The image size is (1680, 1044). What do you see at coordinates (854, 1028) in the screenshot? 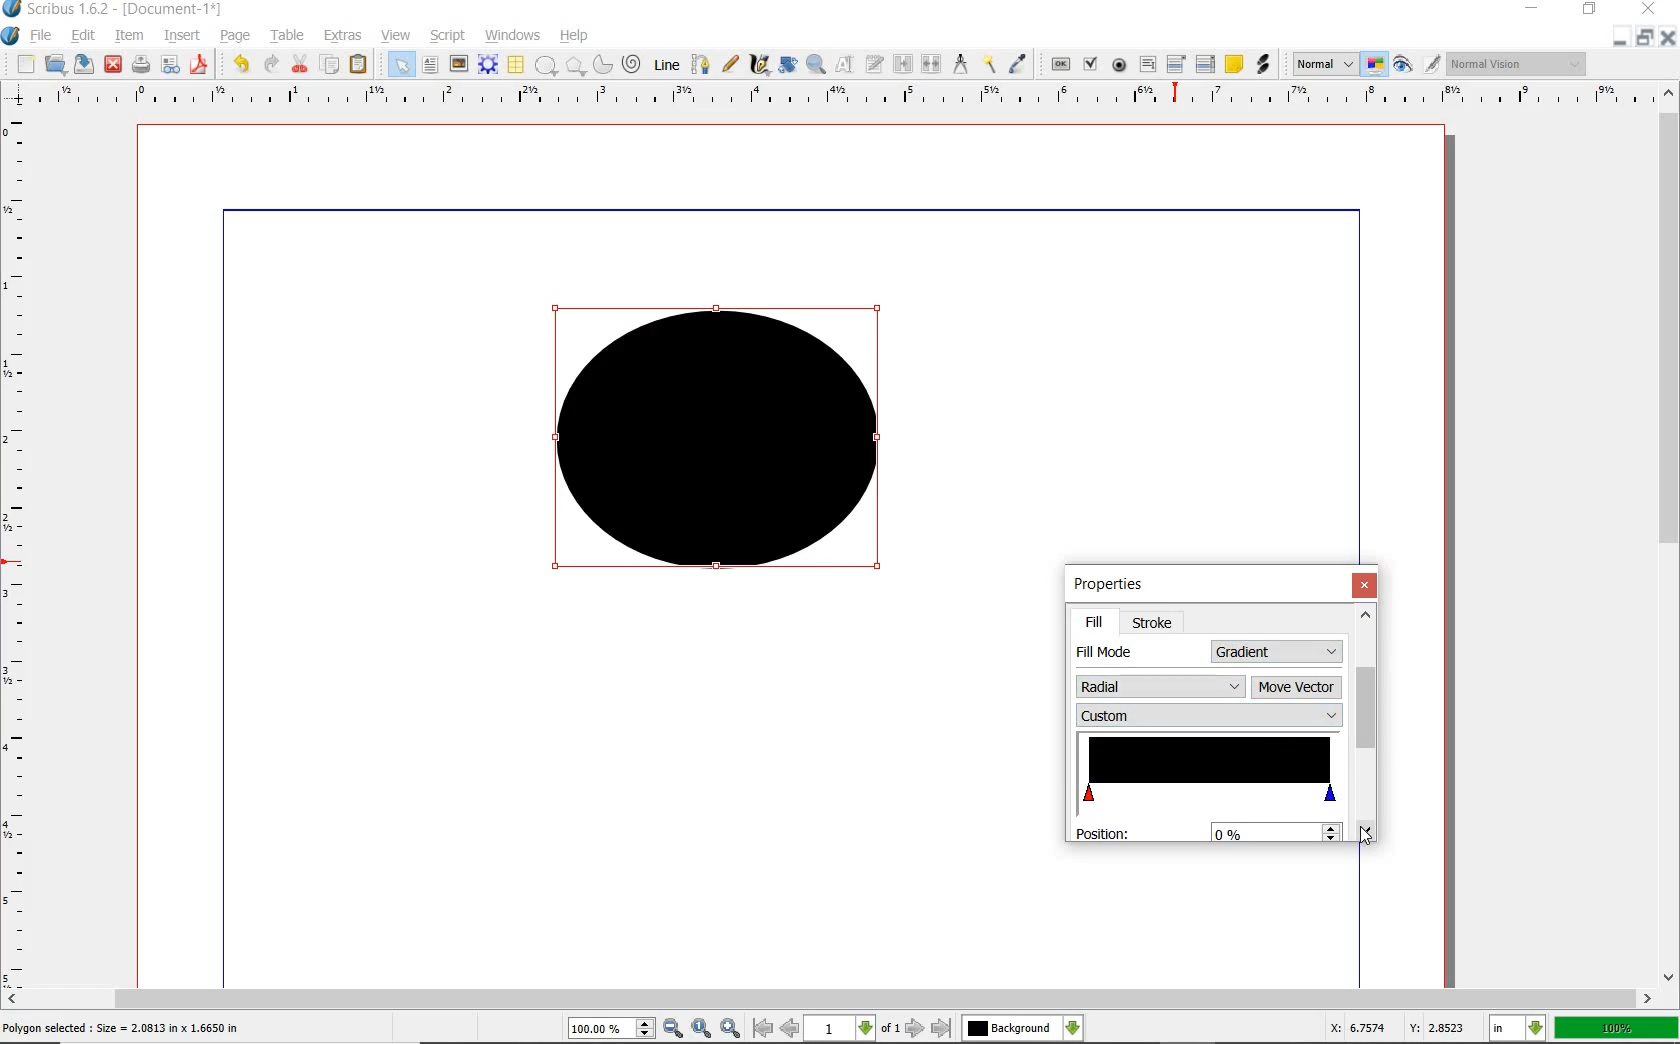
I see `1 of 1` at bounding box center [854, 1028].